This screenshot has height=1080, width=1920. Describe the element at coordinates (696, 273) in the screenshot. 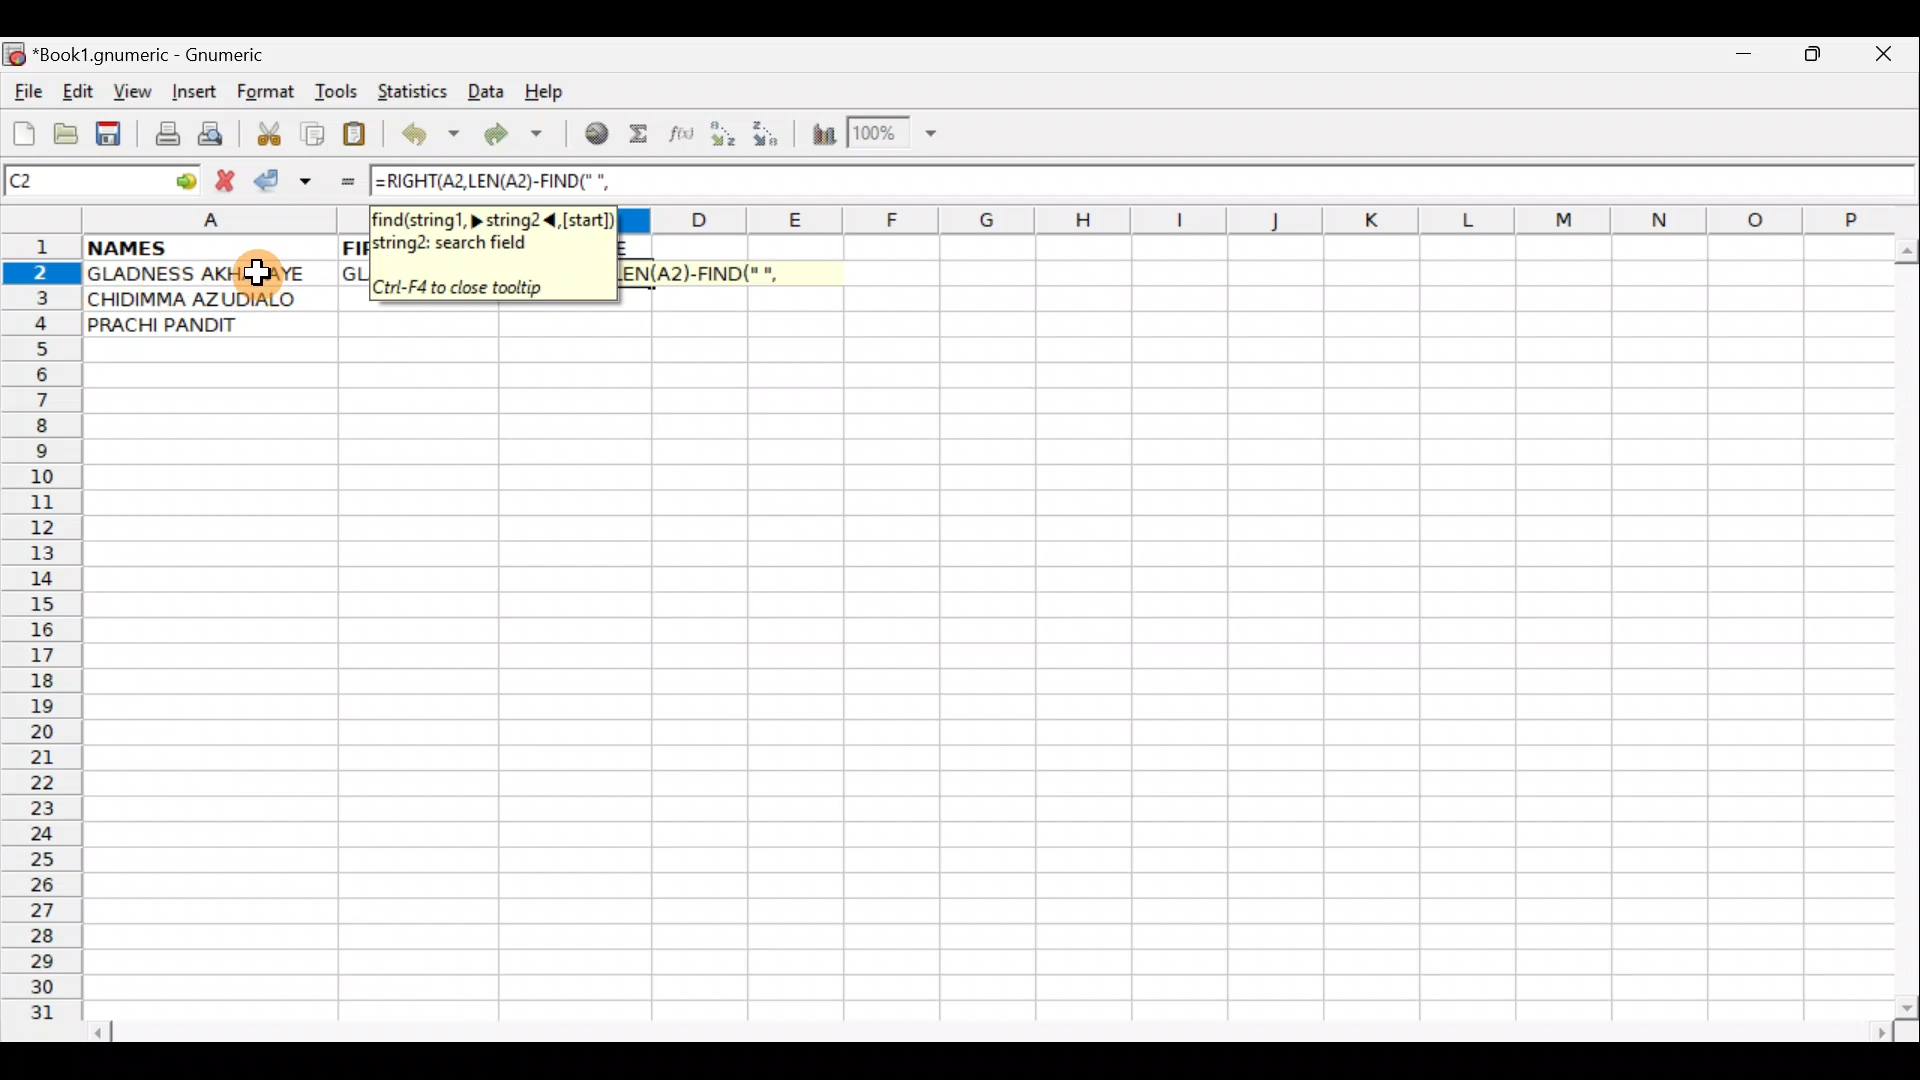

I see `=RIGHT(A2,LEN(A2)-FIND(" ",` at that location.